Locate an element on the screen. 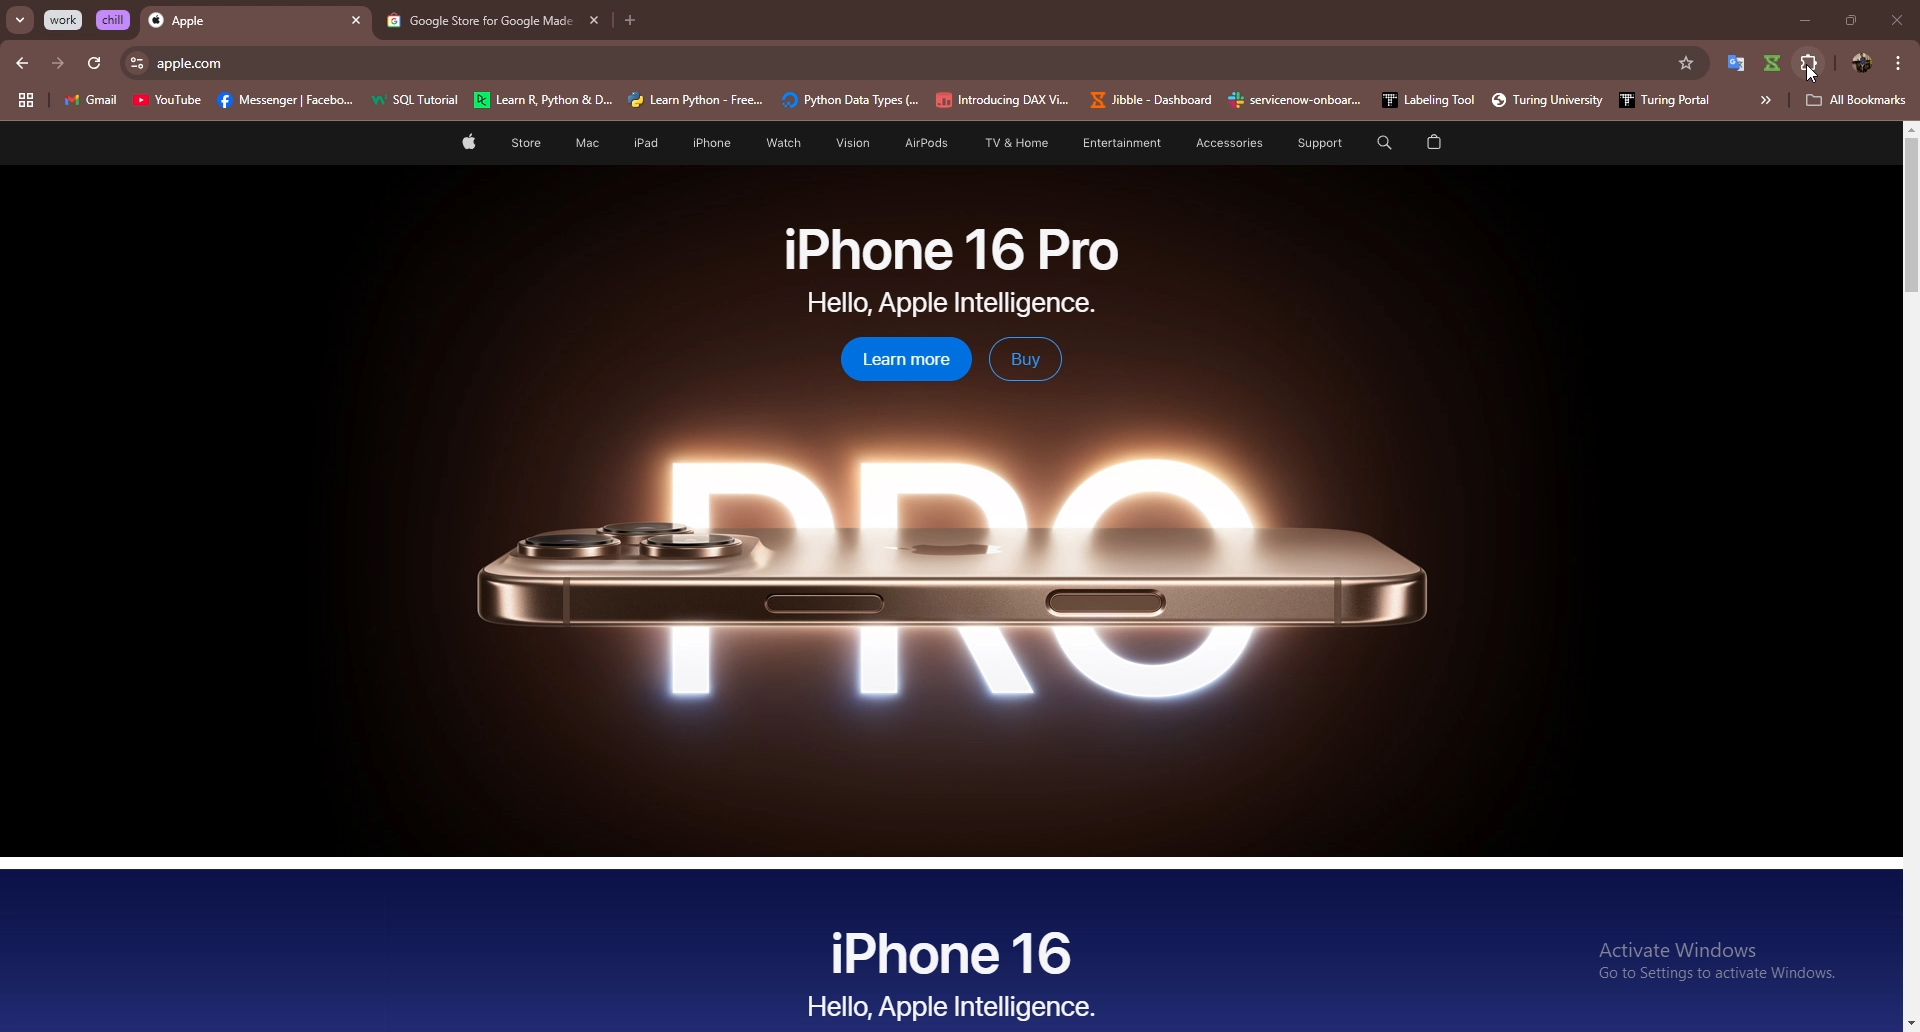 Image resolution: width=1920 pixels, height=1032 pixels. close tab is located at coordinates (356, 22).